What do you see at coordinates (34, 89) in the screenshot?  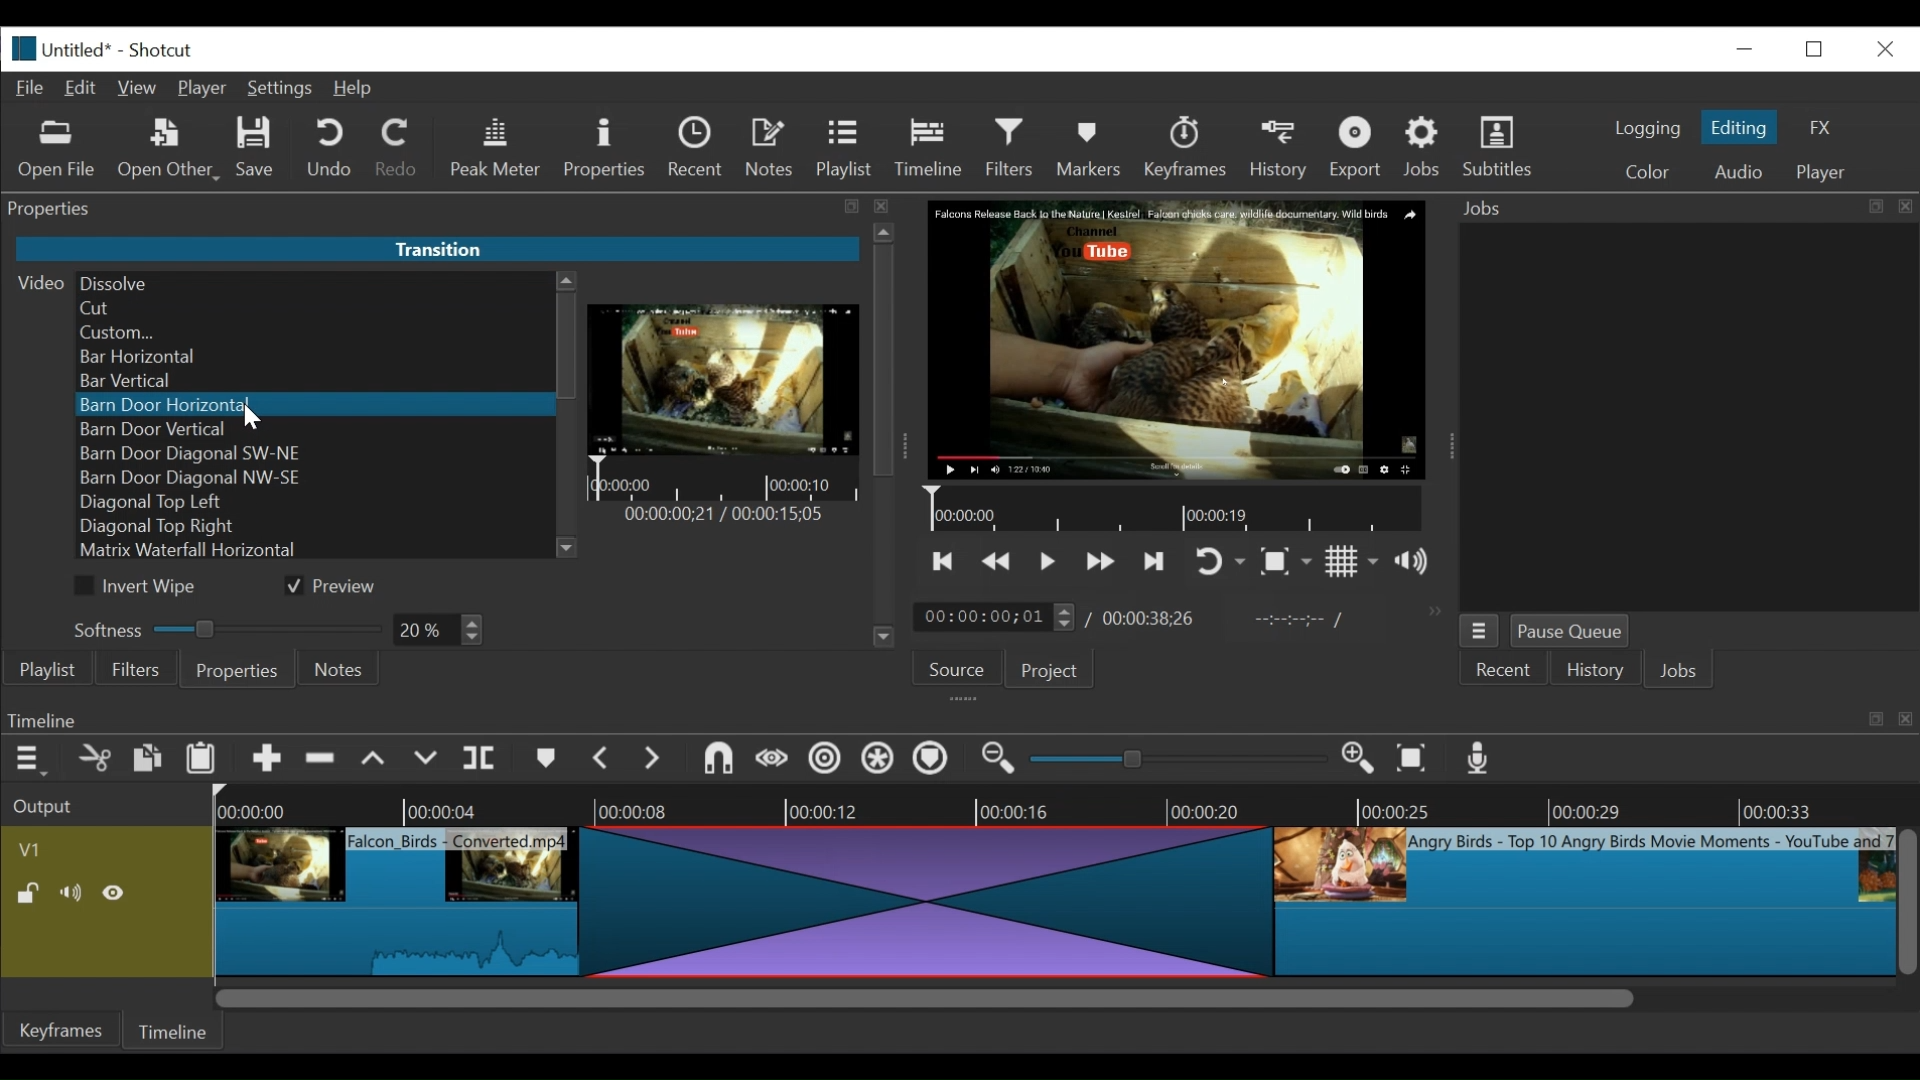 I see `File` at bounding box center [34, 89].